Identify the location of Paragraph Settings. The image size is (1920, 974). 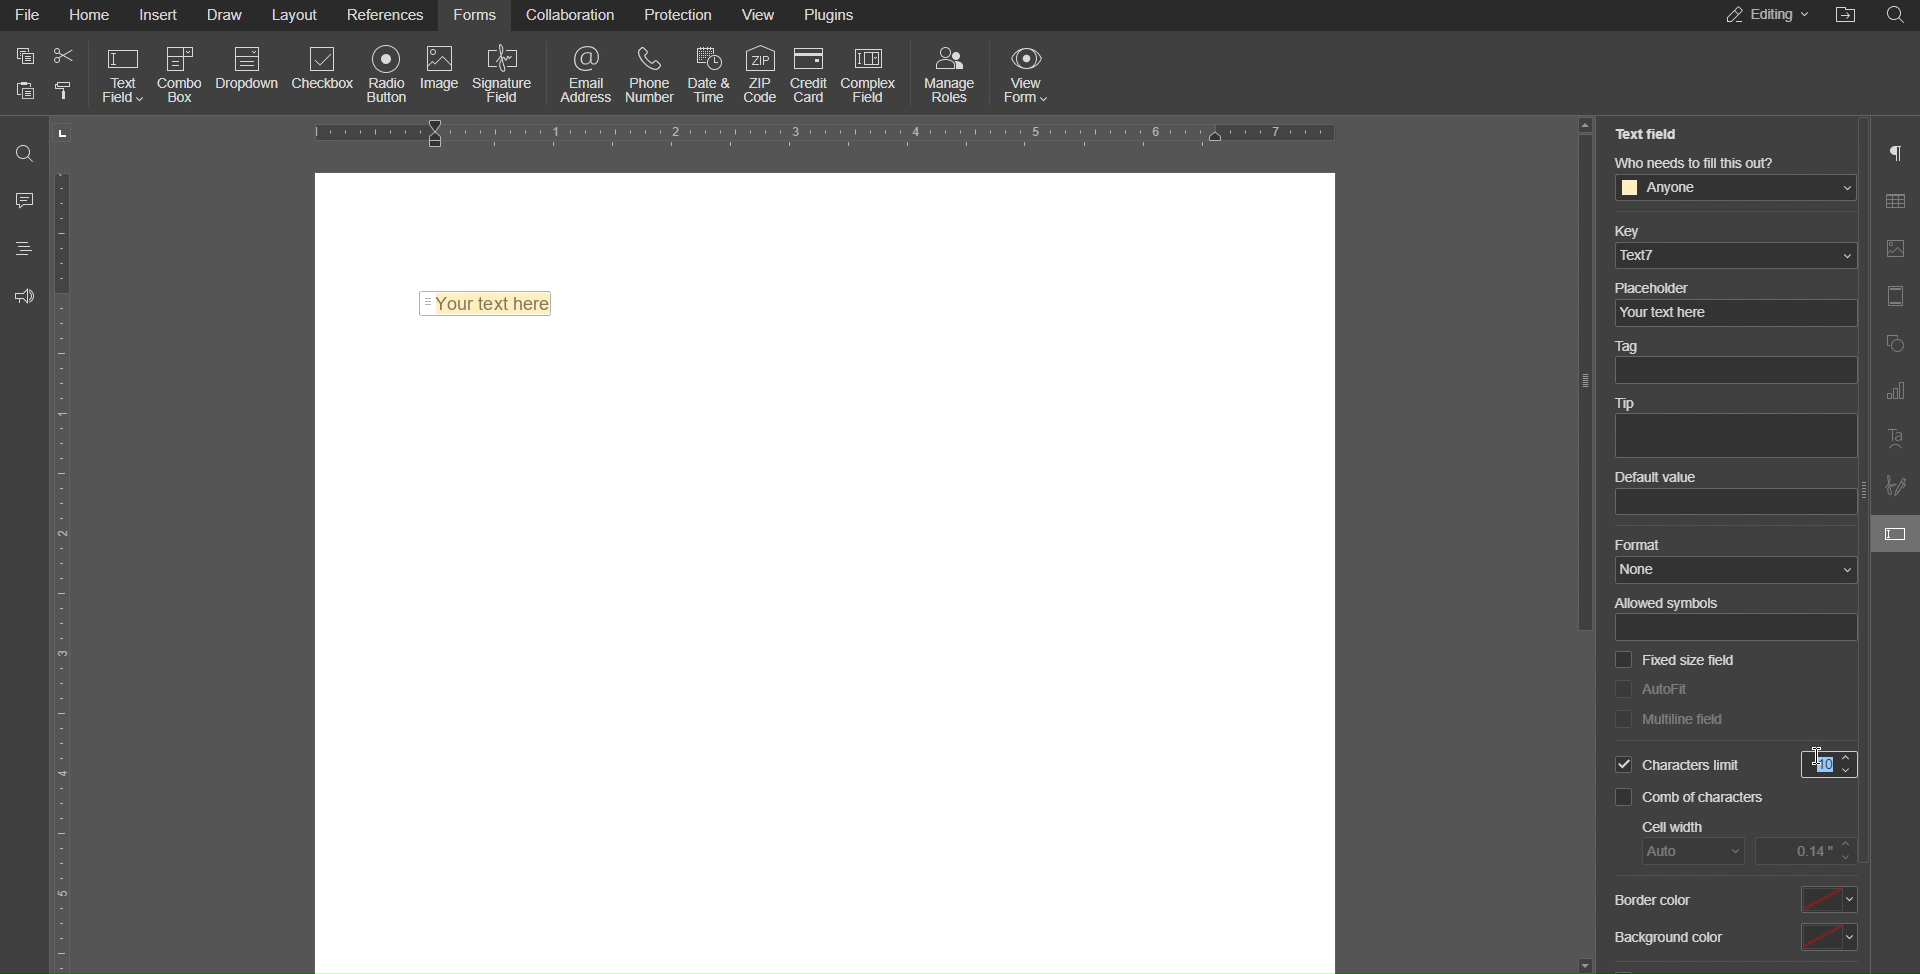
(1897, 152).